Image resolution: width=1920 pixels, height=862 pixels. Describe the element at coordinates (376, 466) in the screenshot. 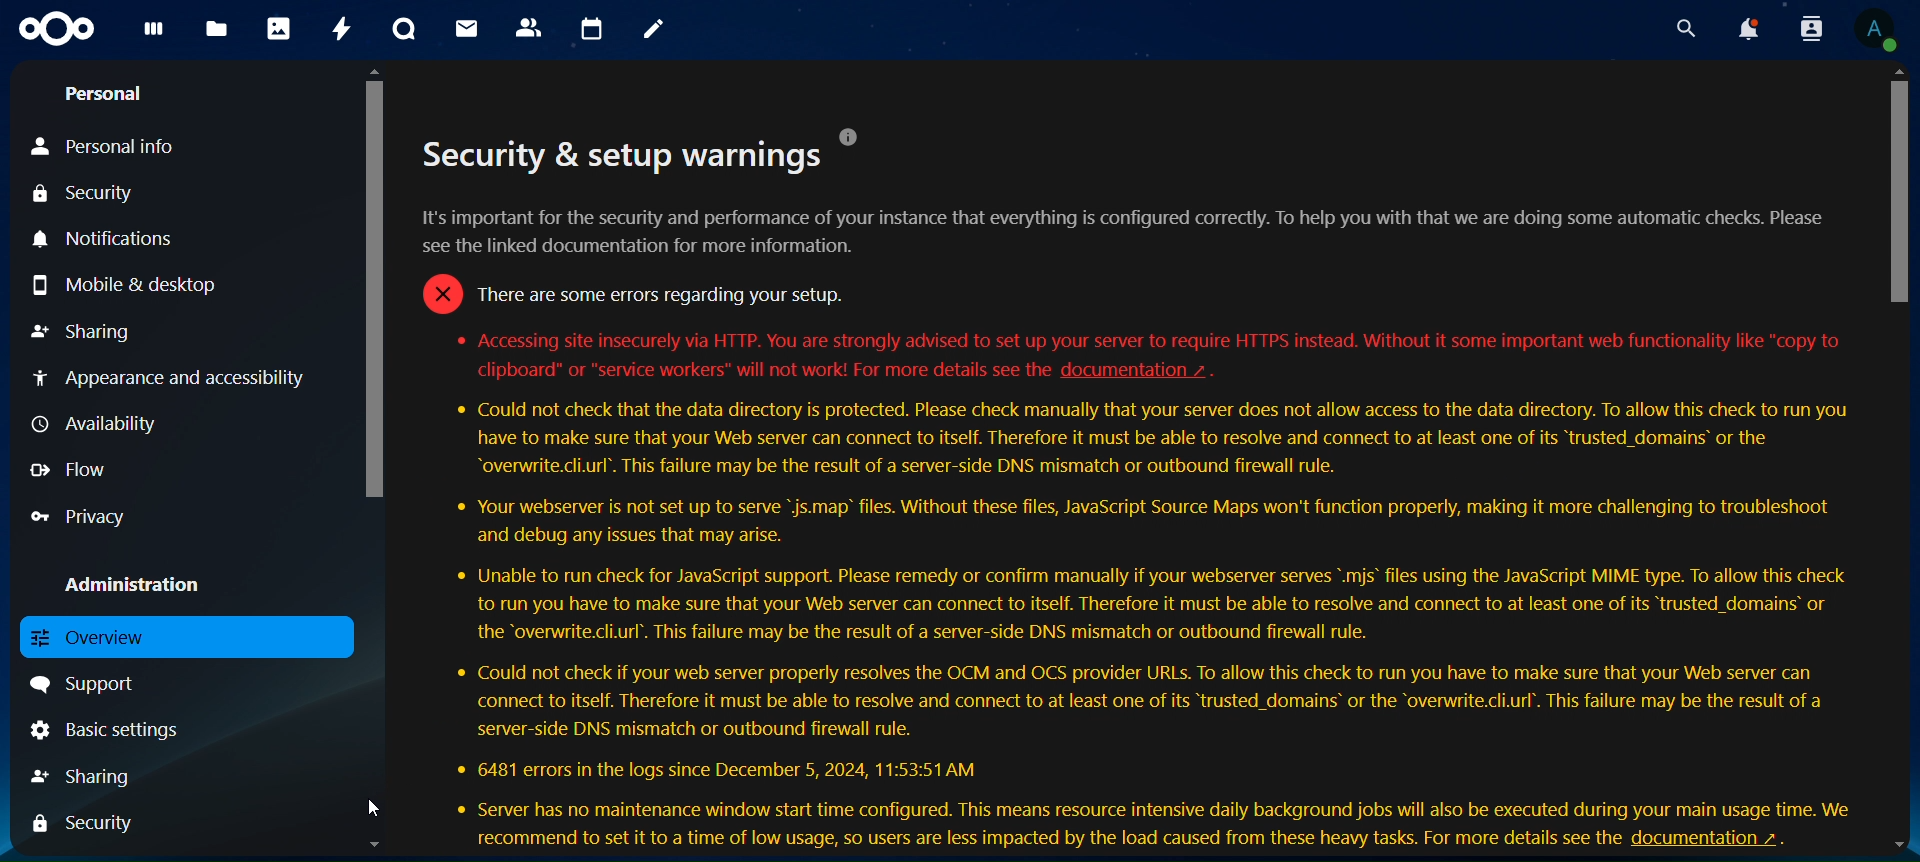

I see `scroll bar` at that location.